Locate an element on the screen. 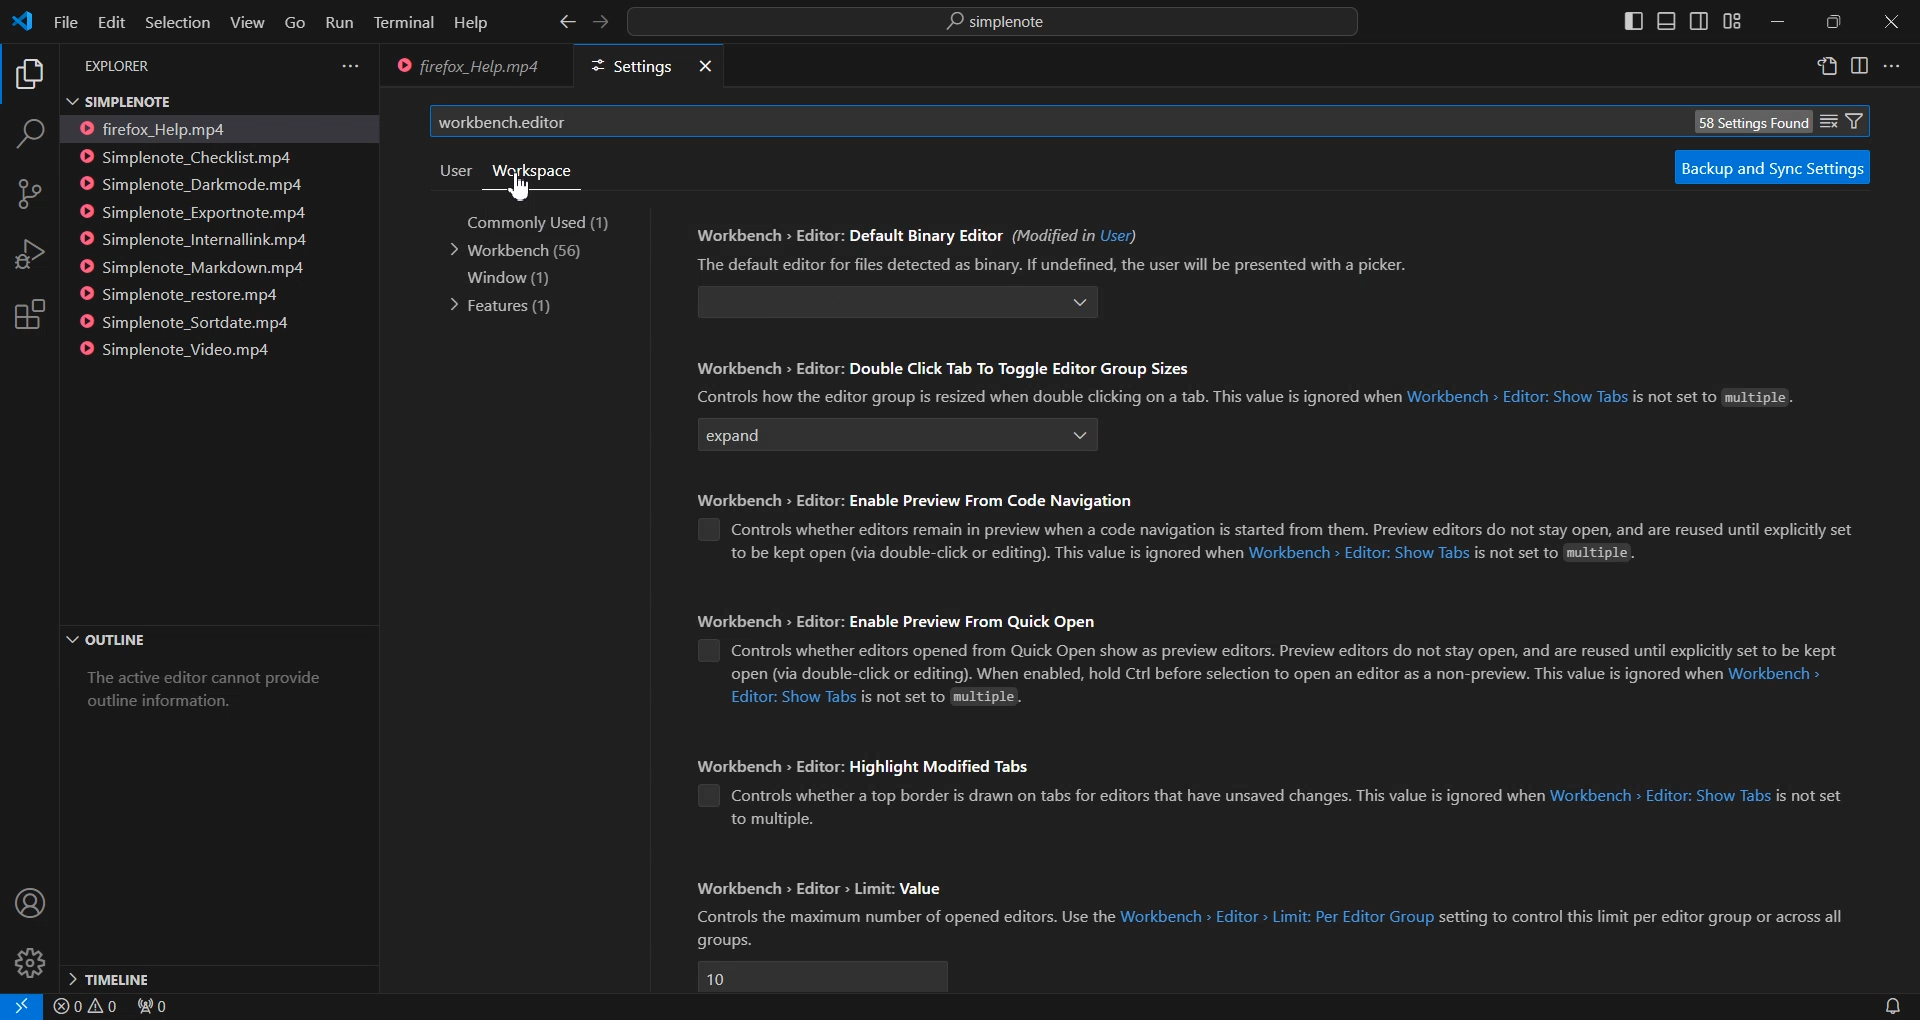 This screenshot has height=1020, width=1920. groups. is located at coordinates (723, 941).